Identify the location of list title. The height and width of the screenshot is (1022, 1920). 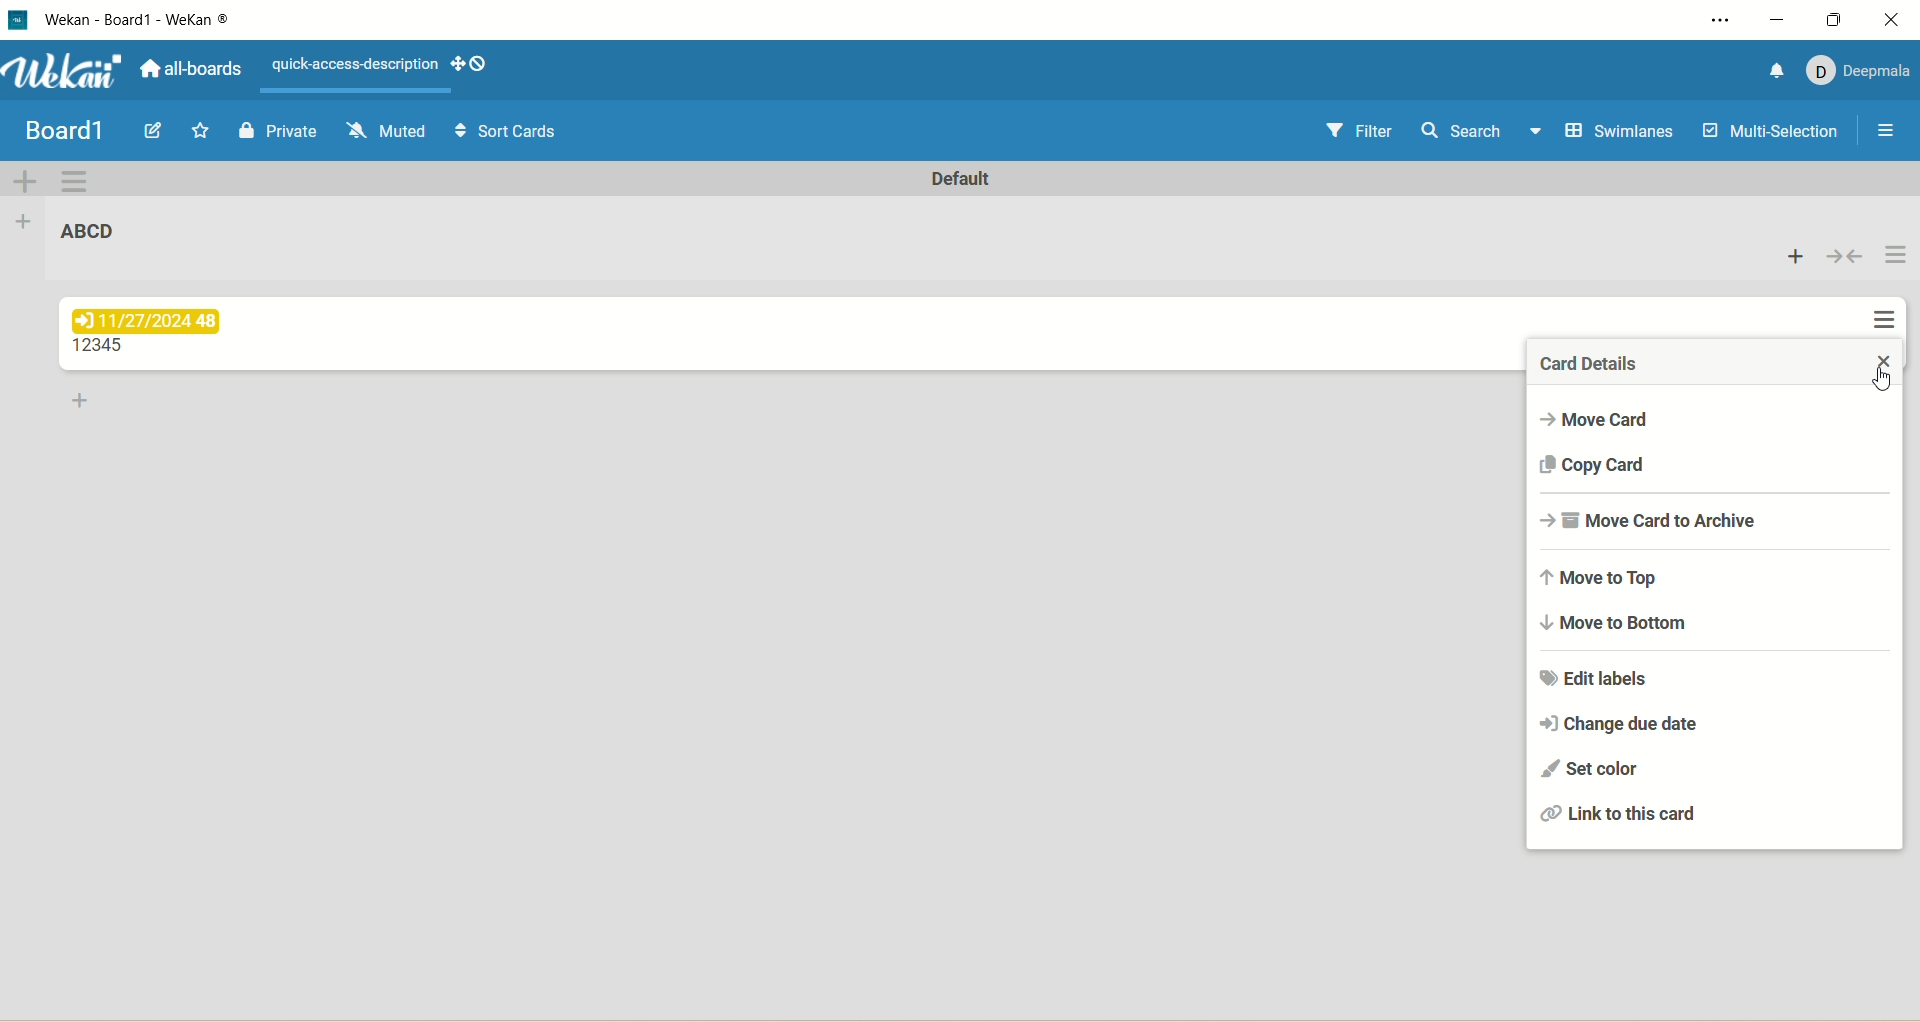
(89, 230).